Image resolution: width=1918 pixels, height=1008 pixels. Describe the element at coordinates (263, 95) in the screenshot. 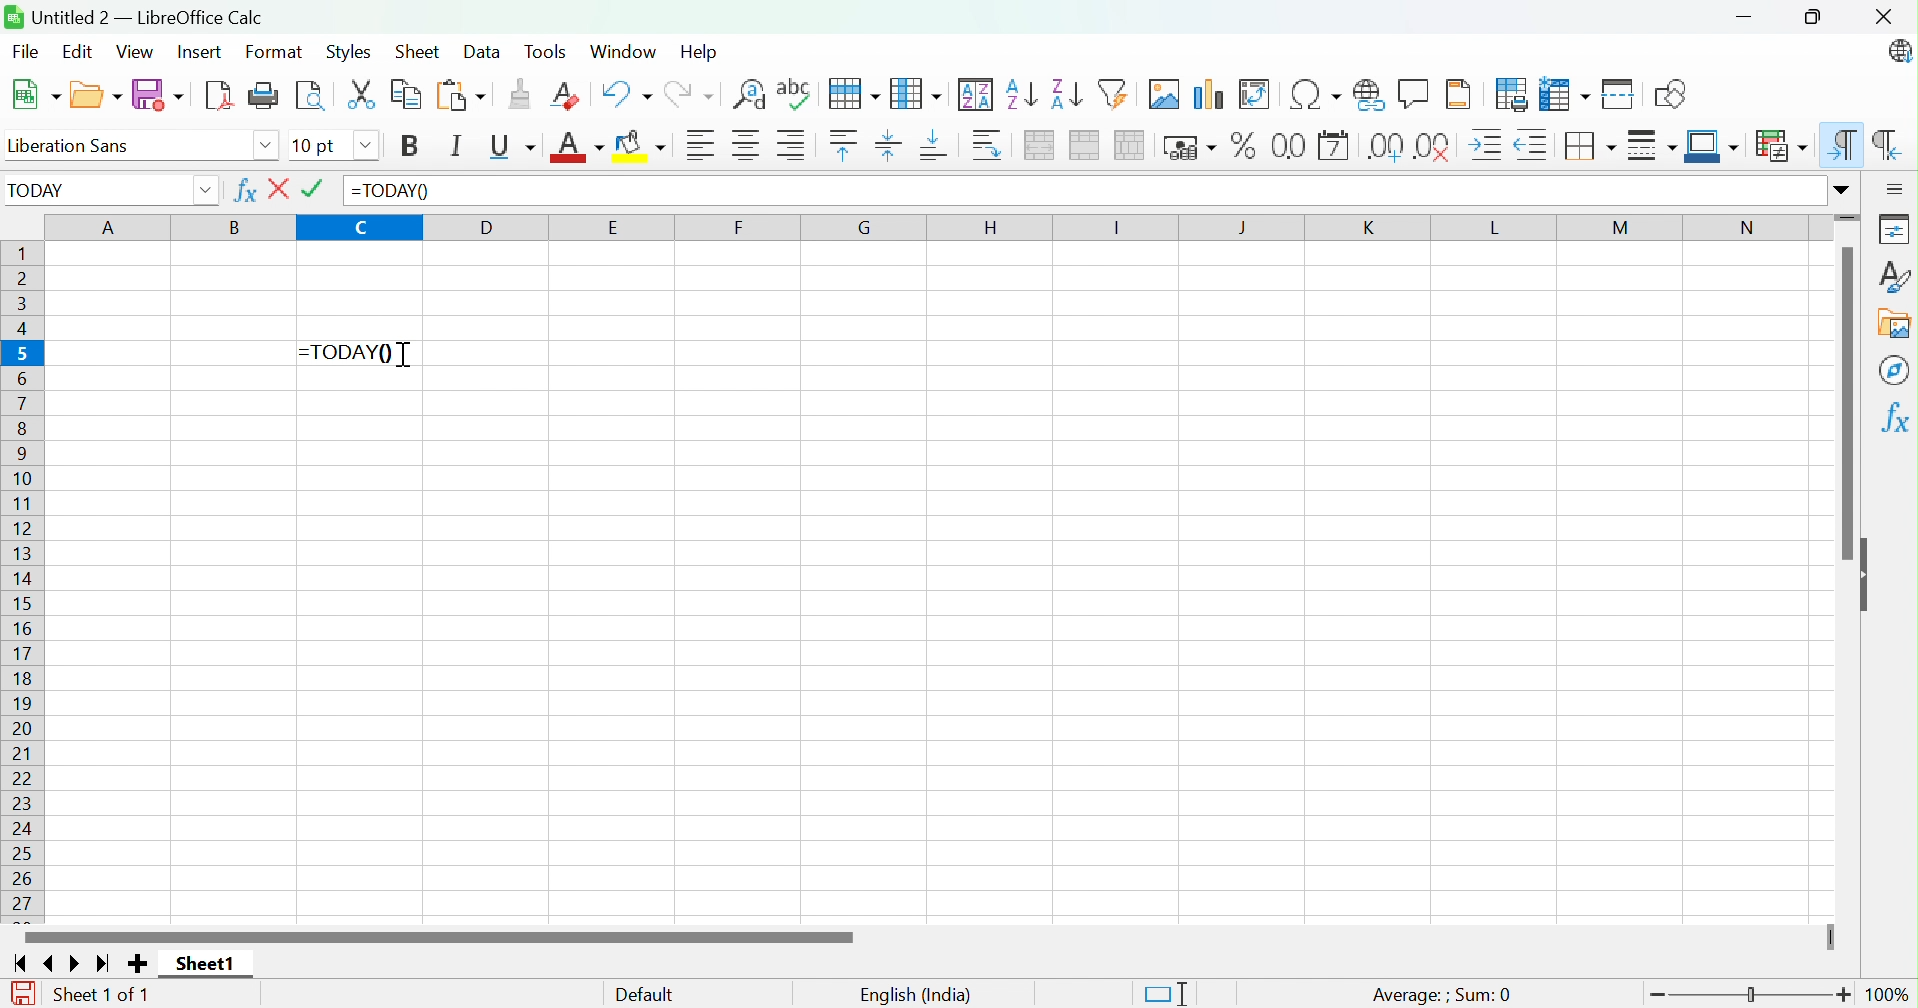

I see `Print` at that location.